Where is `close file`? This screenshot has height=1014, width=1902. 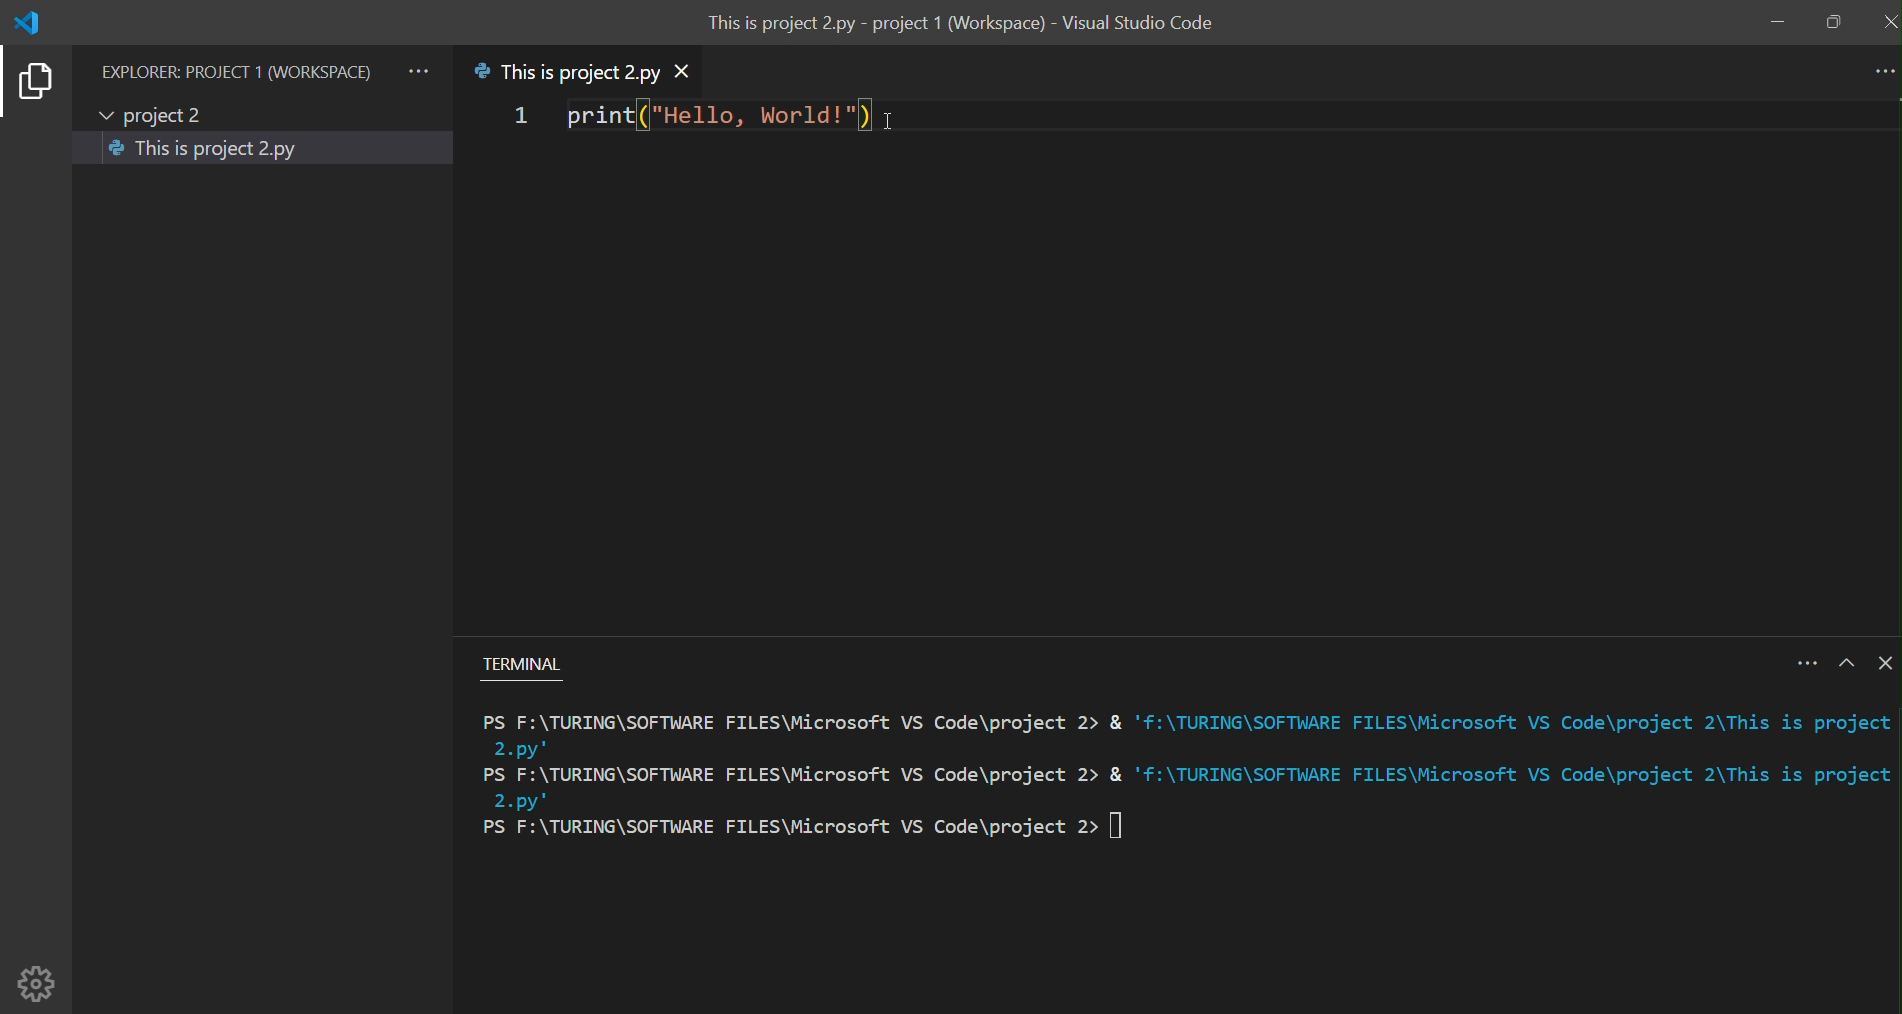 close file is located at coordinates (691, 74).